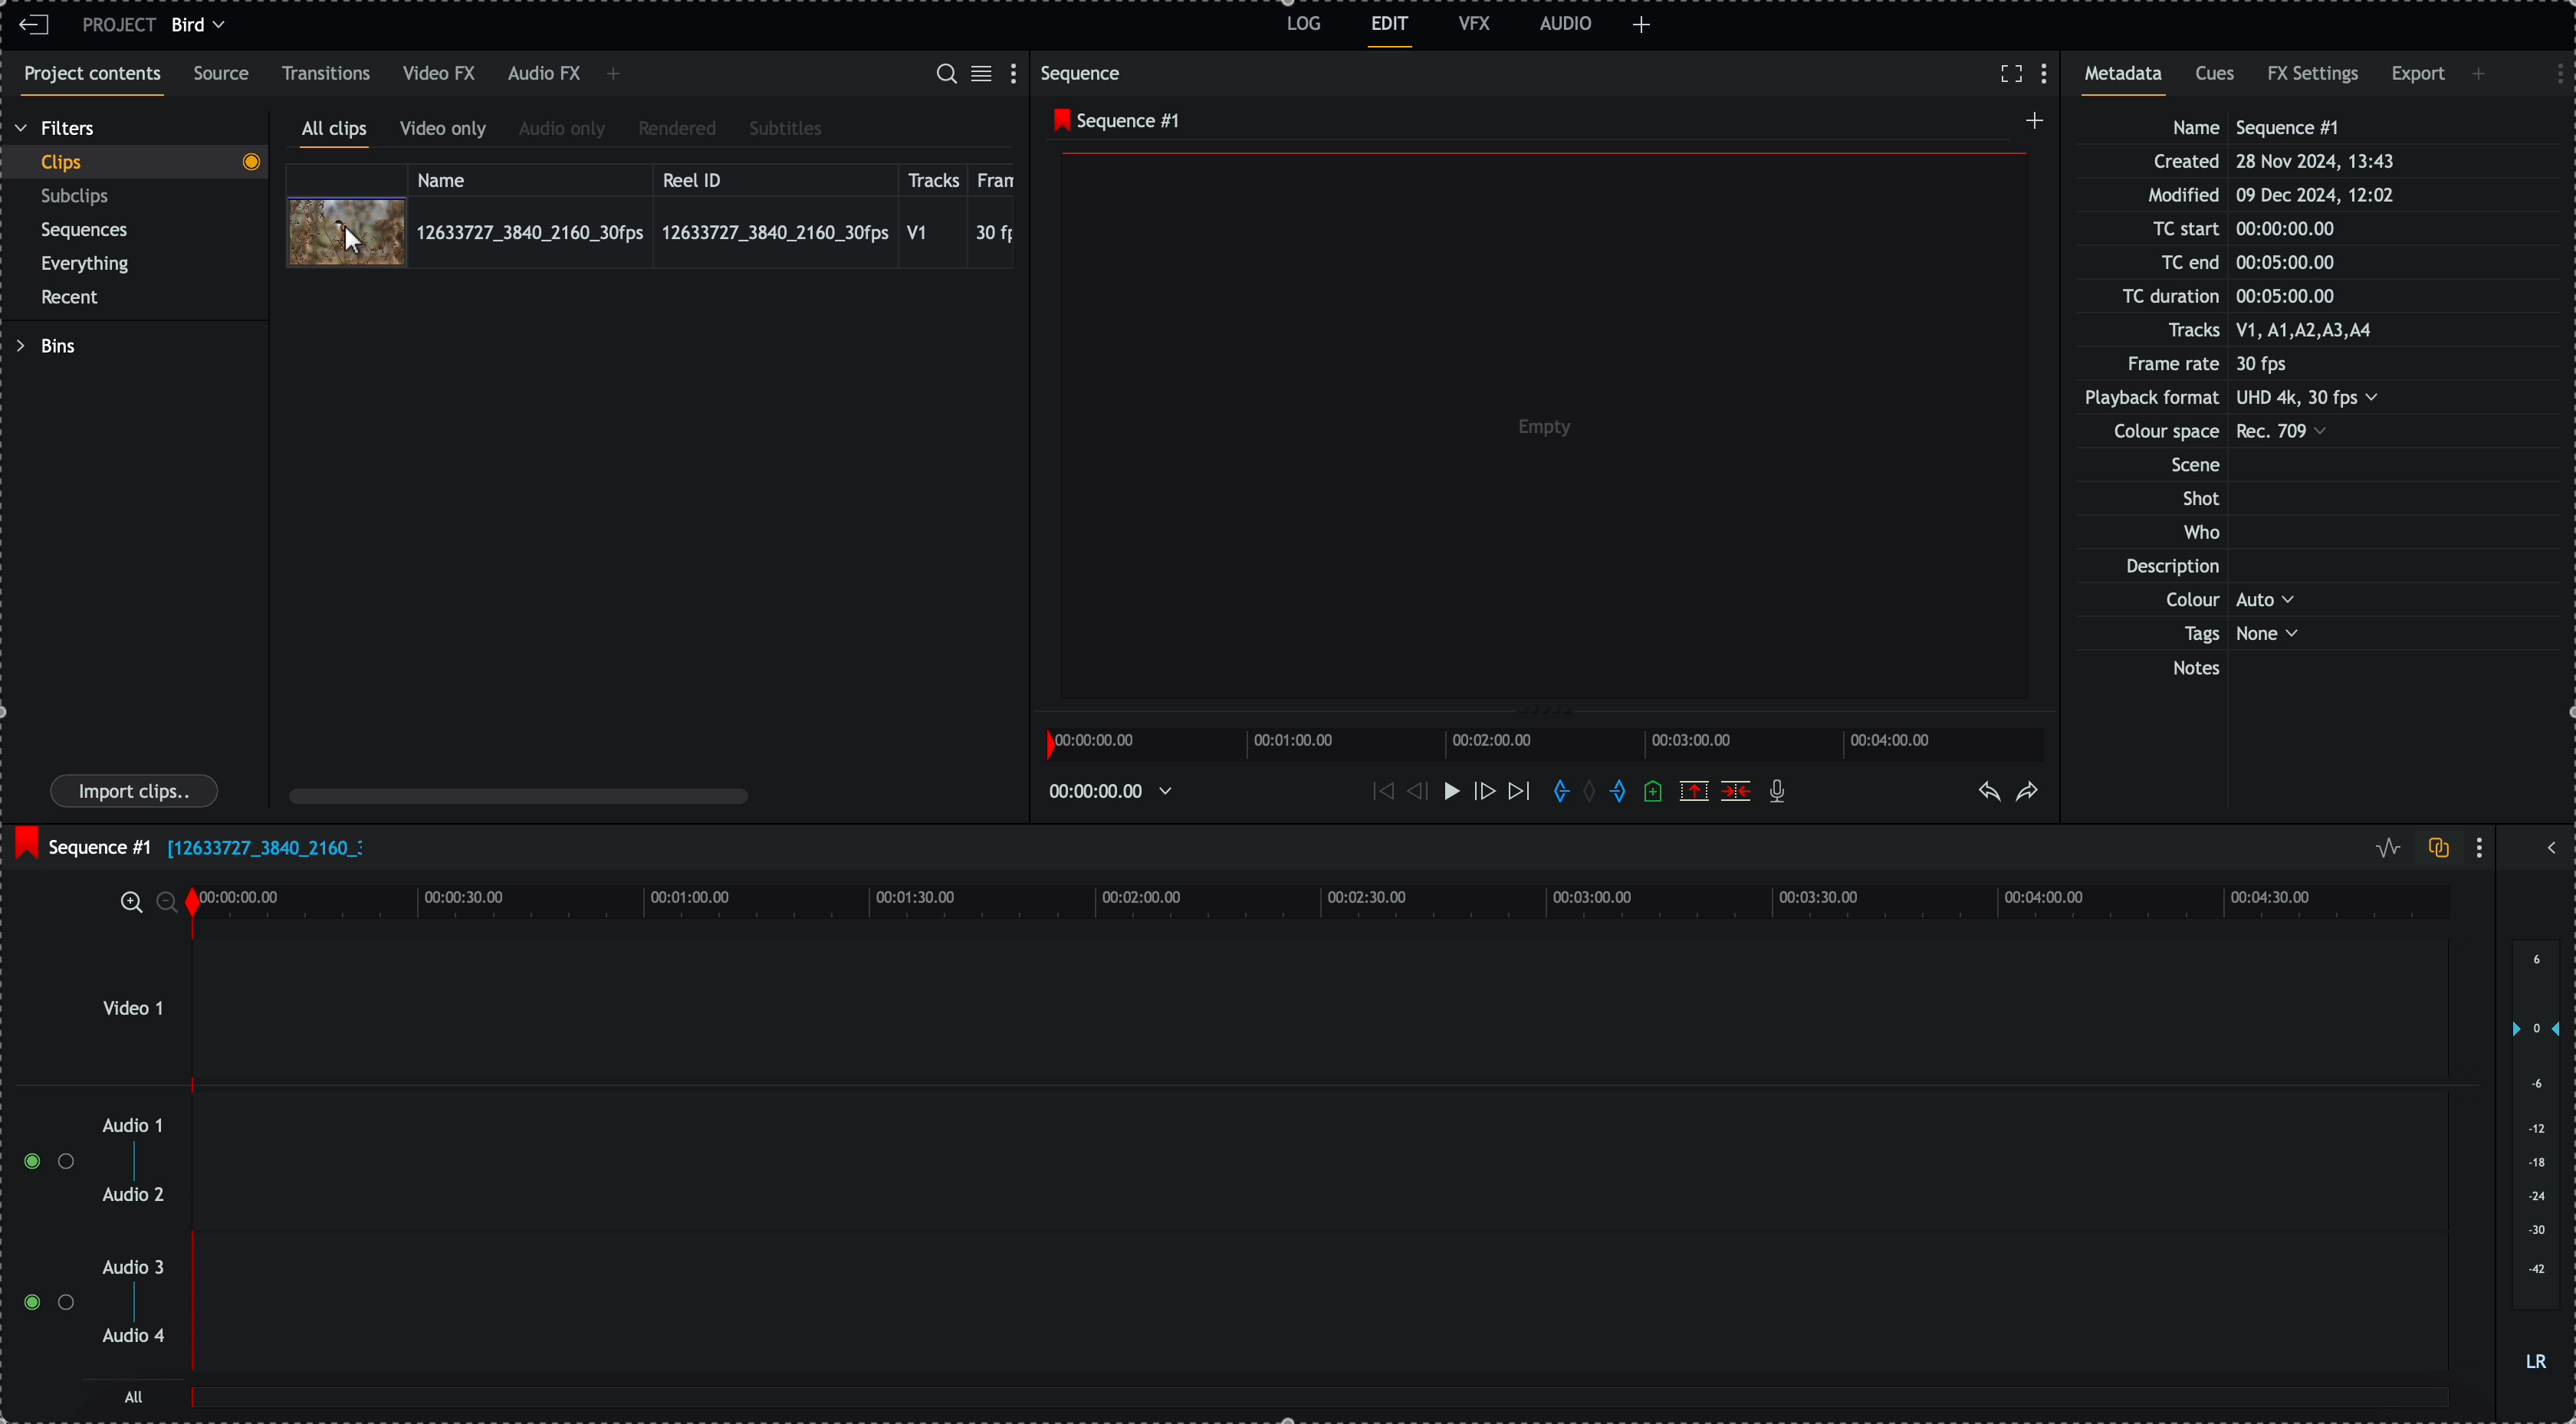 The width and height of the screenshot is (2576, 1424). I want to click on reel ID, so click(773, 176).